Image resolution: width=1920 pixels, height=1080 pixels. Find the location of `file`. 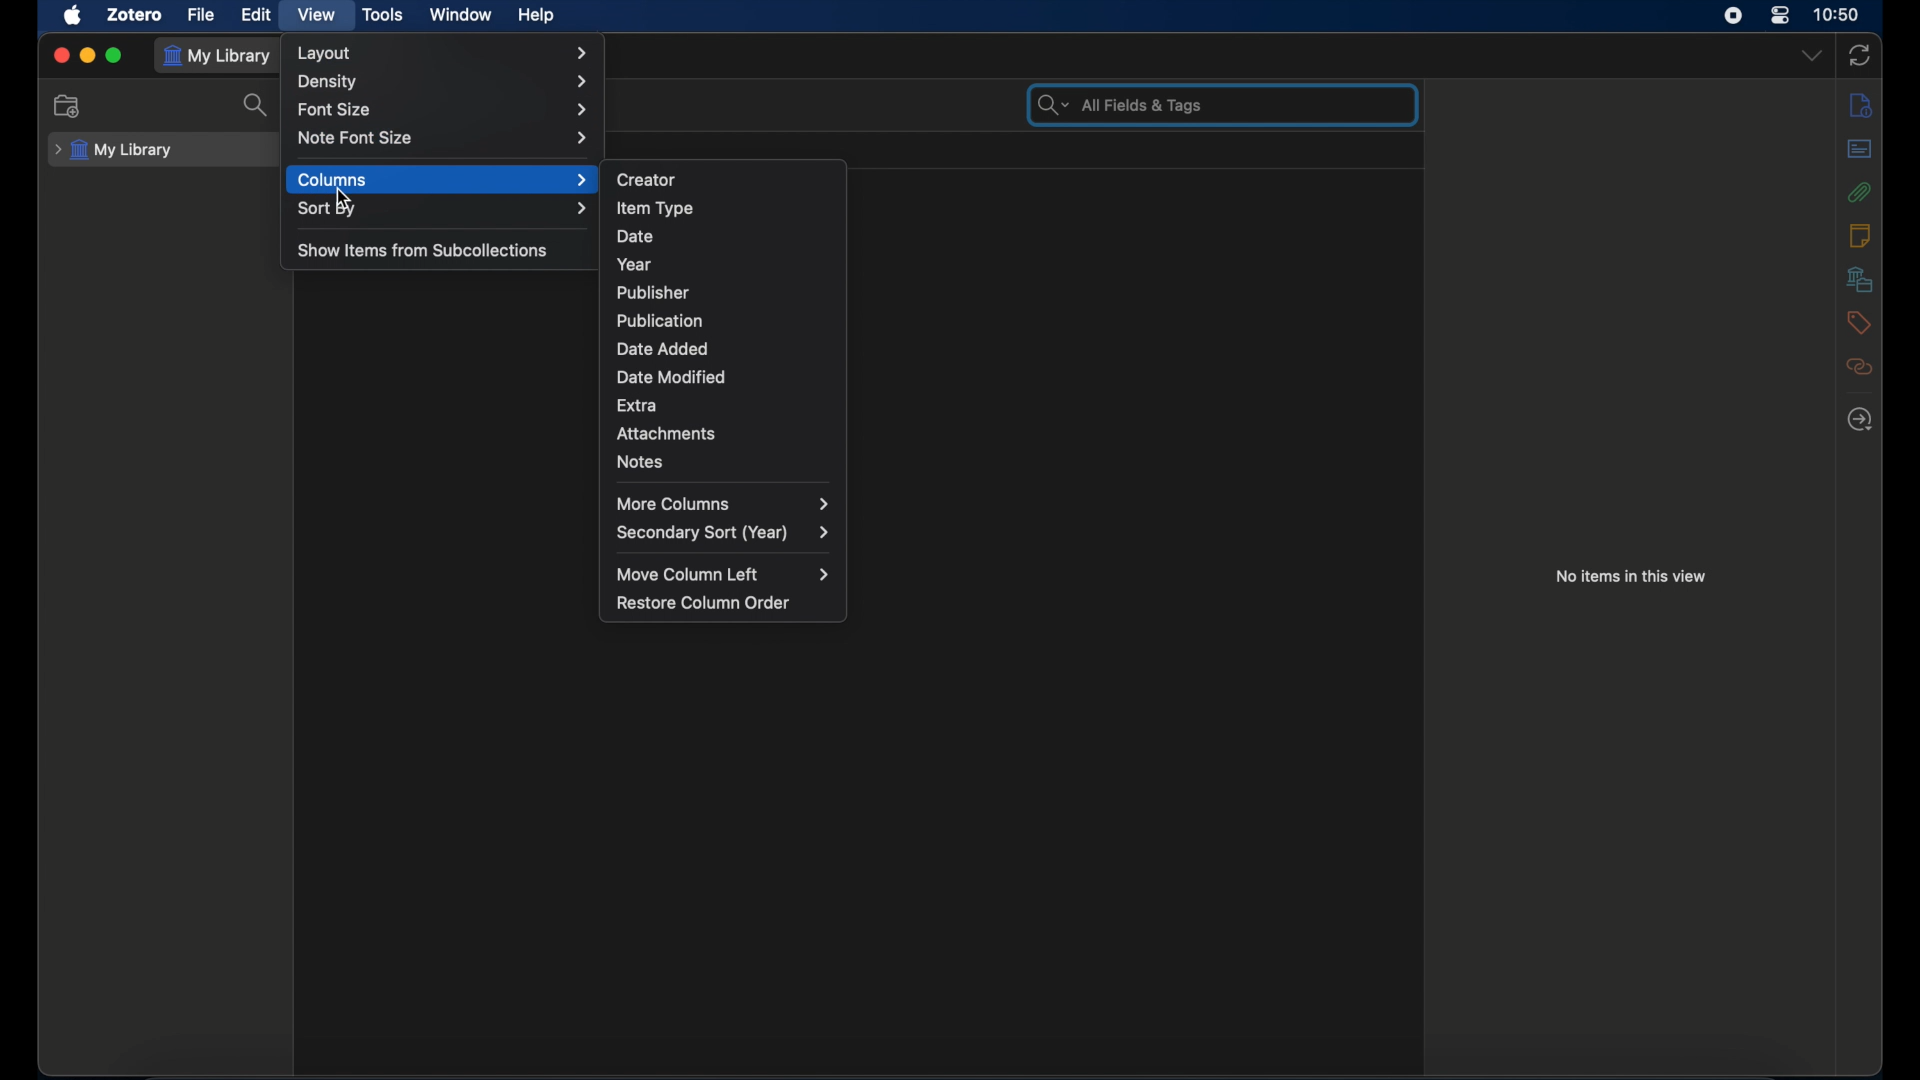

file is located at coordinates (200, 15).